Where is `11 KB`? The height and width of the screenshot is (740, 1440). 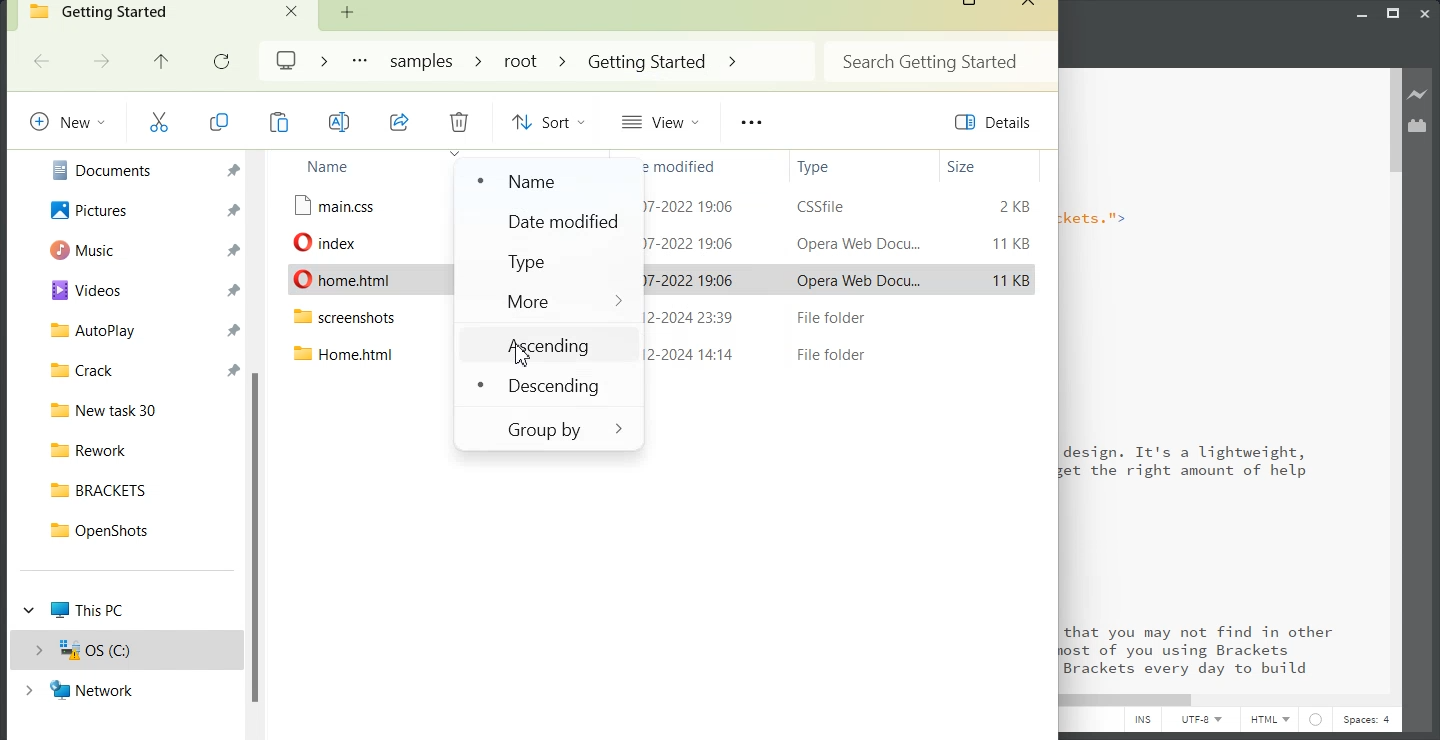 11 KB is located at coordinates (1011, 281).